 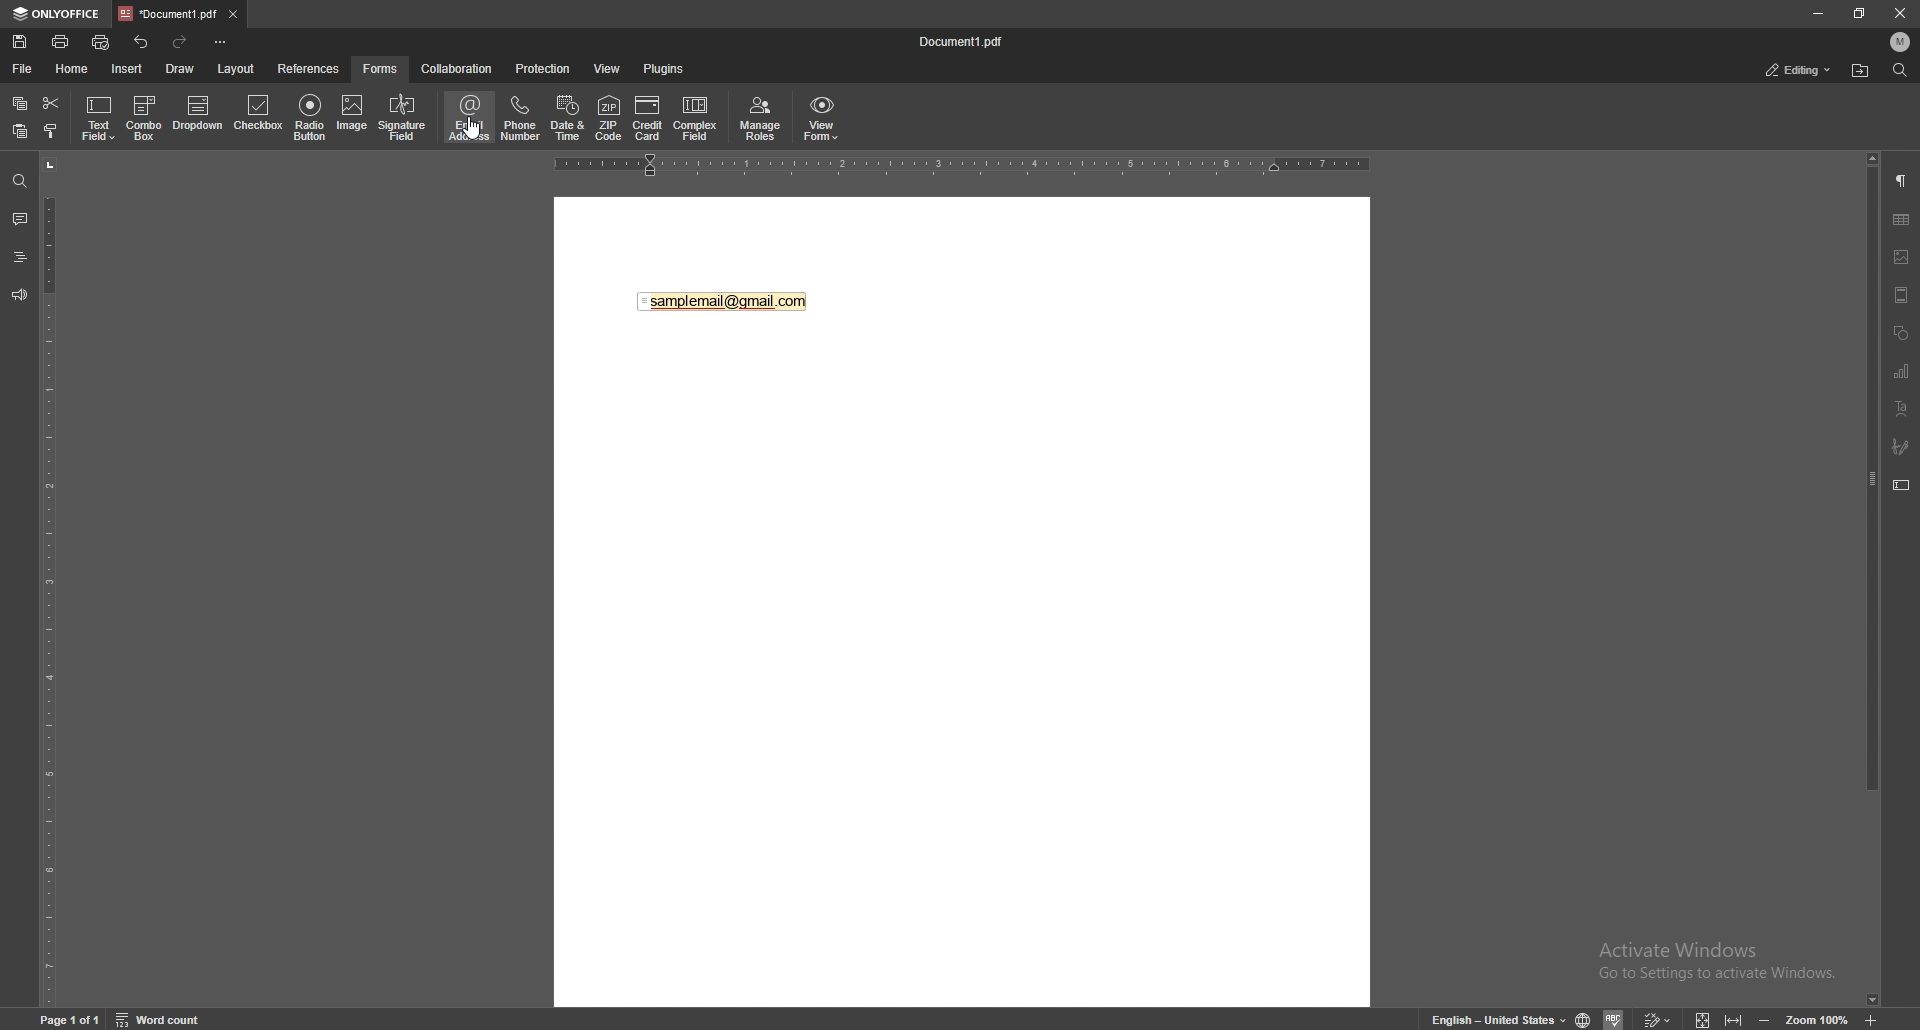 I want to click on text art, so click(x=1902, y=409).